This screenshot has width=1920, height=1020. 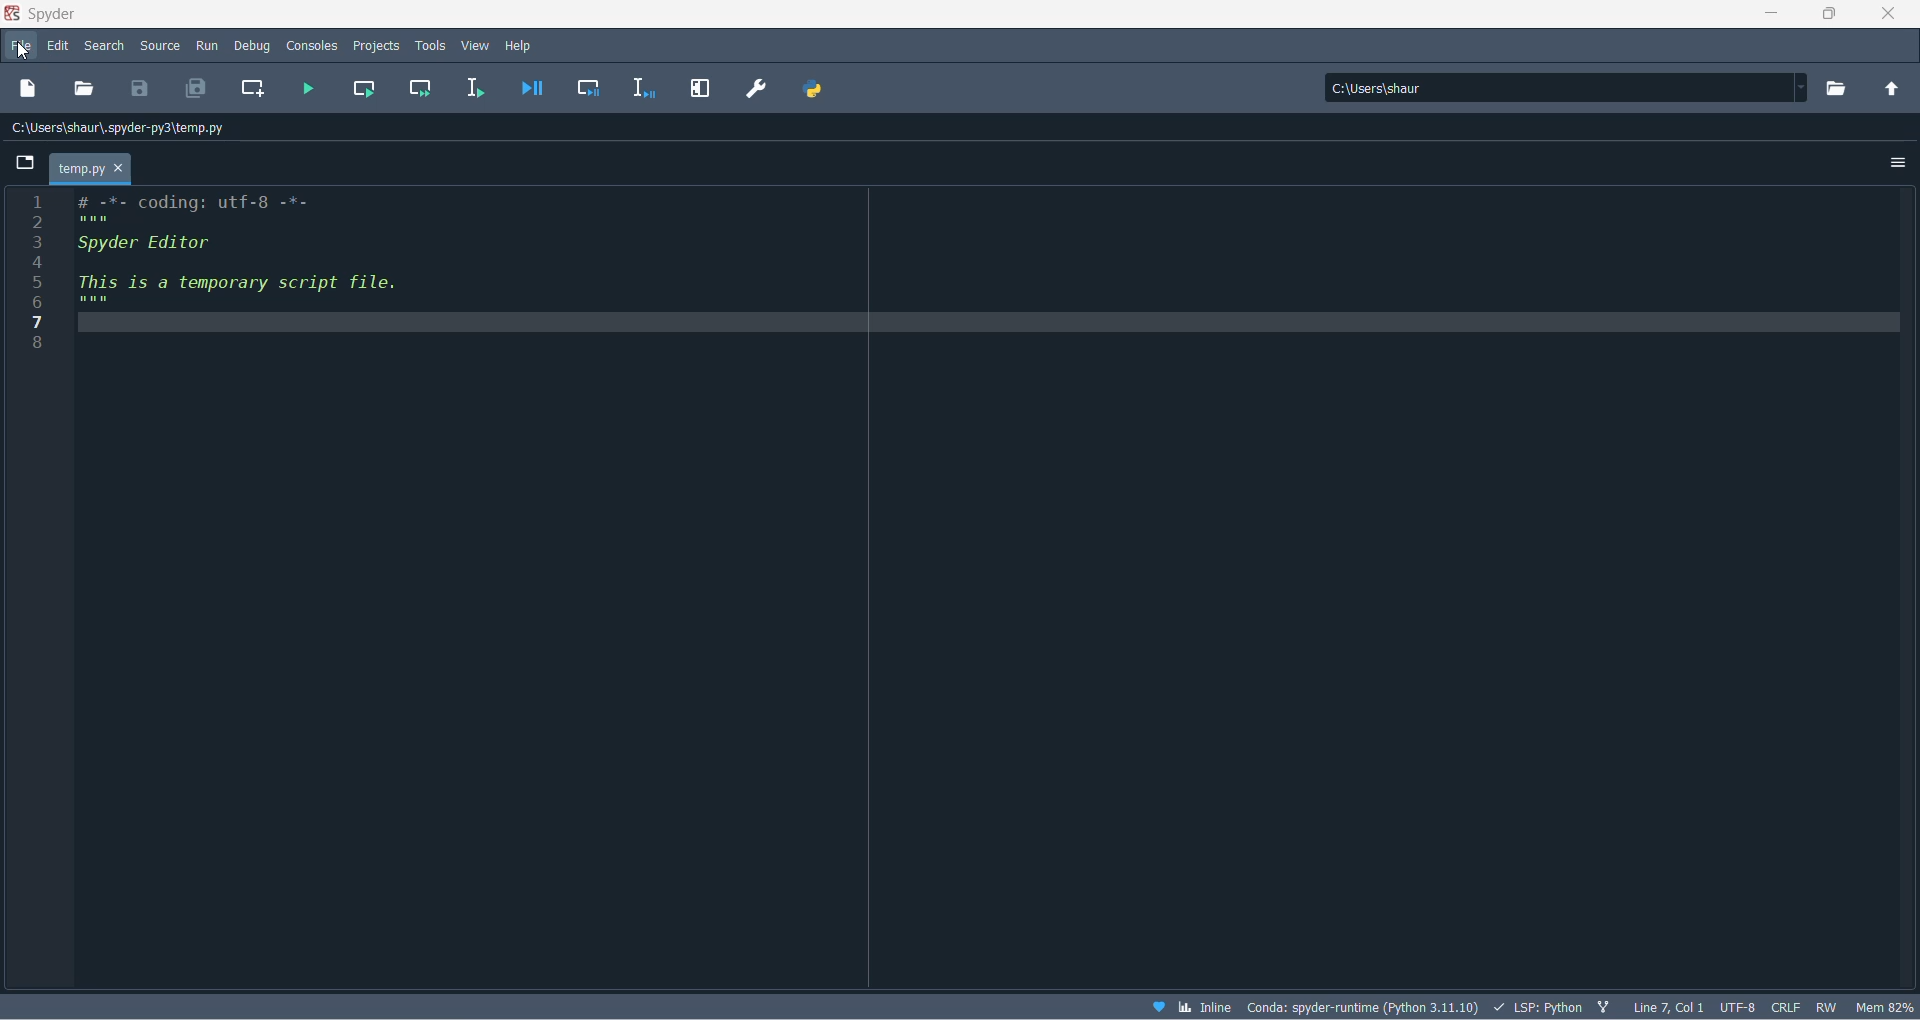 What do you see at coordinates (314, 46) in the screenshot?
I see `consoles` at bounding box center [314, 46].